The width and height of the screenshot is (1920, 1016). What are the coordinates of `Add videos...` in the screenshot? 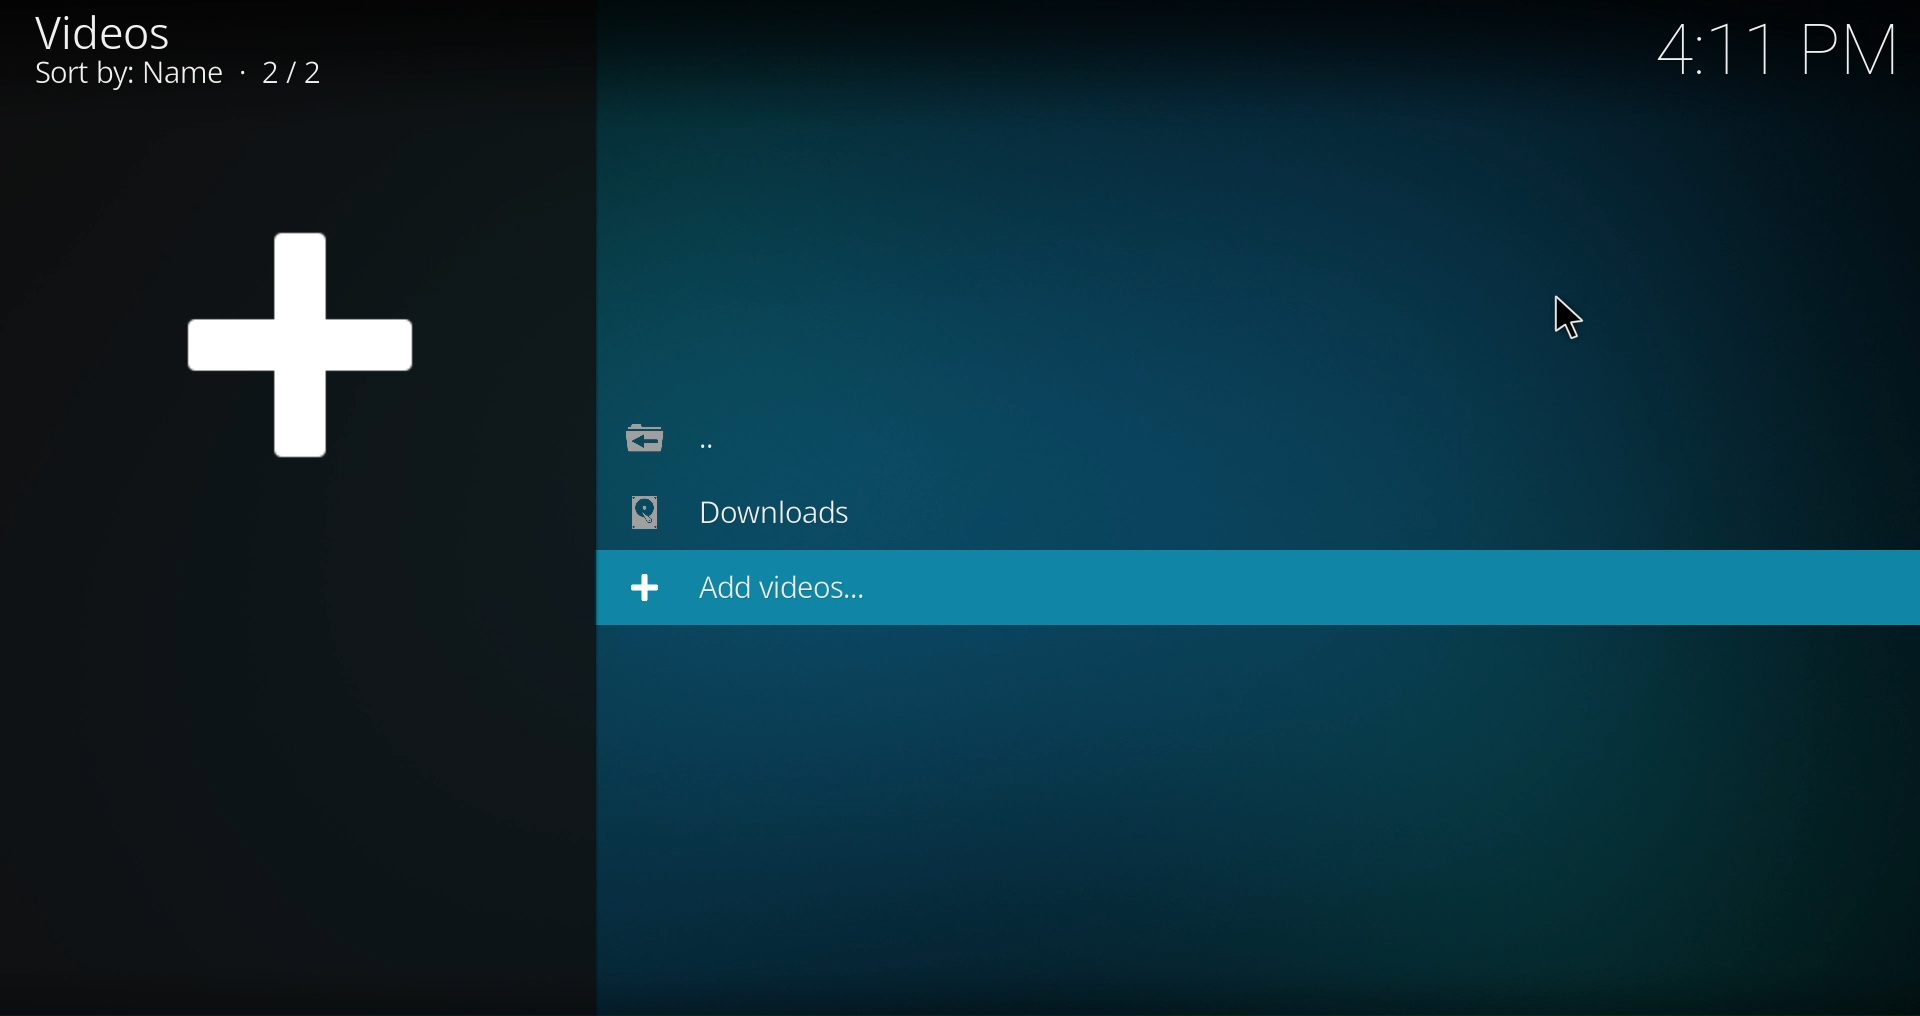 It's located at (780, 584).